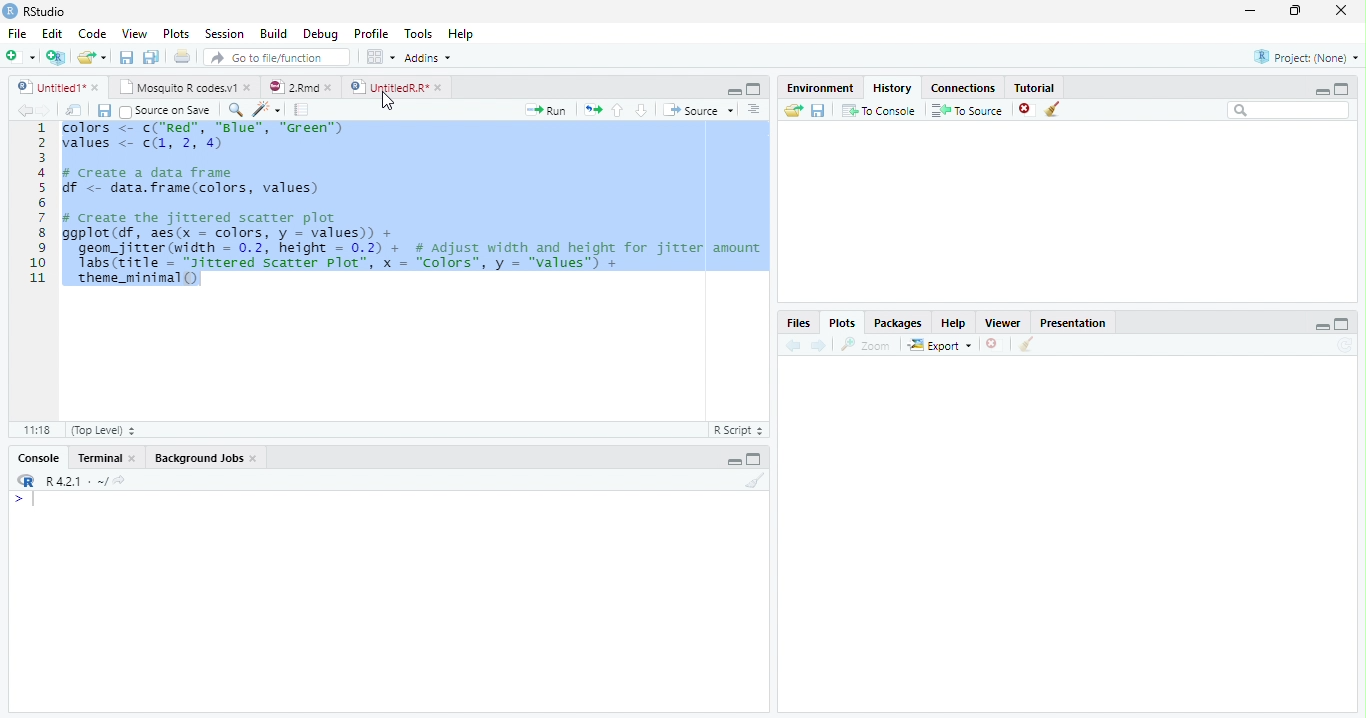 This screenshot has height=718, width=1366. I want to click on restore, so click(1295, 11).